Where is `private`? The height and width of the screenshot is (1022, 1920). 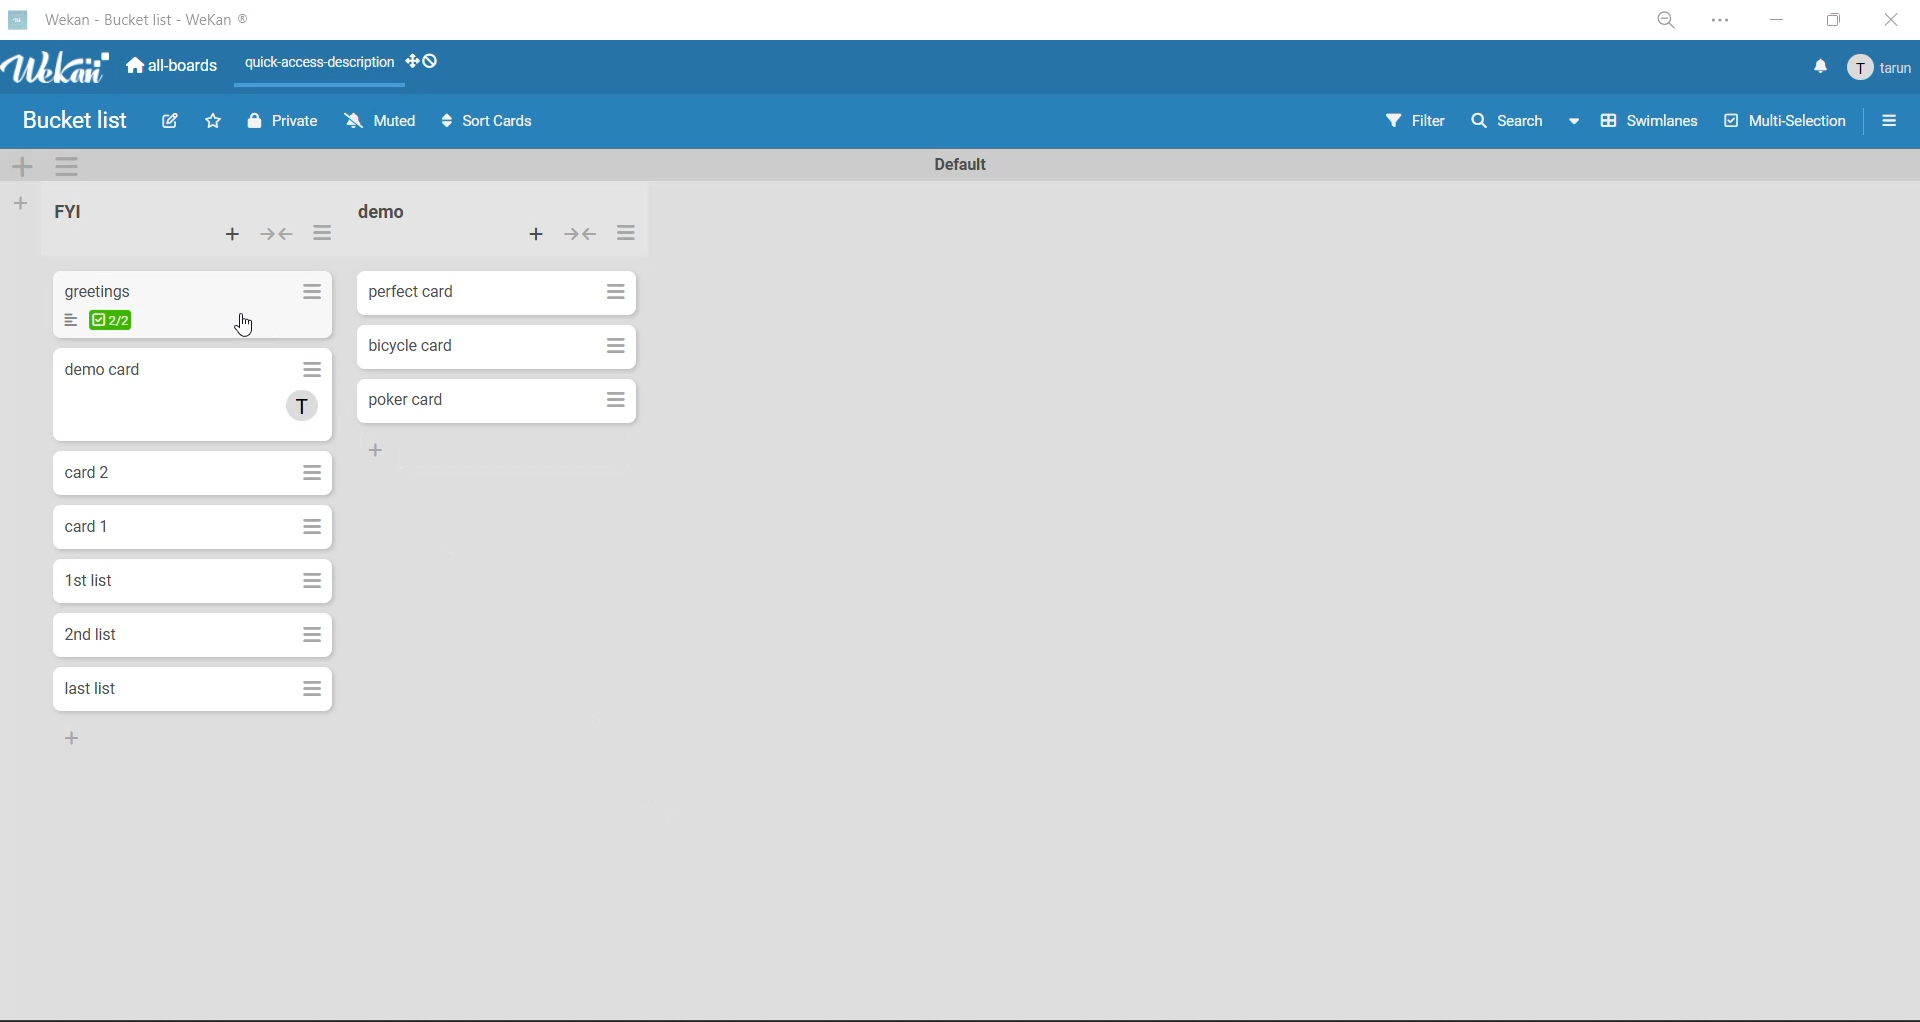
private is located at coordinates (283, 124).